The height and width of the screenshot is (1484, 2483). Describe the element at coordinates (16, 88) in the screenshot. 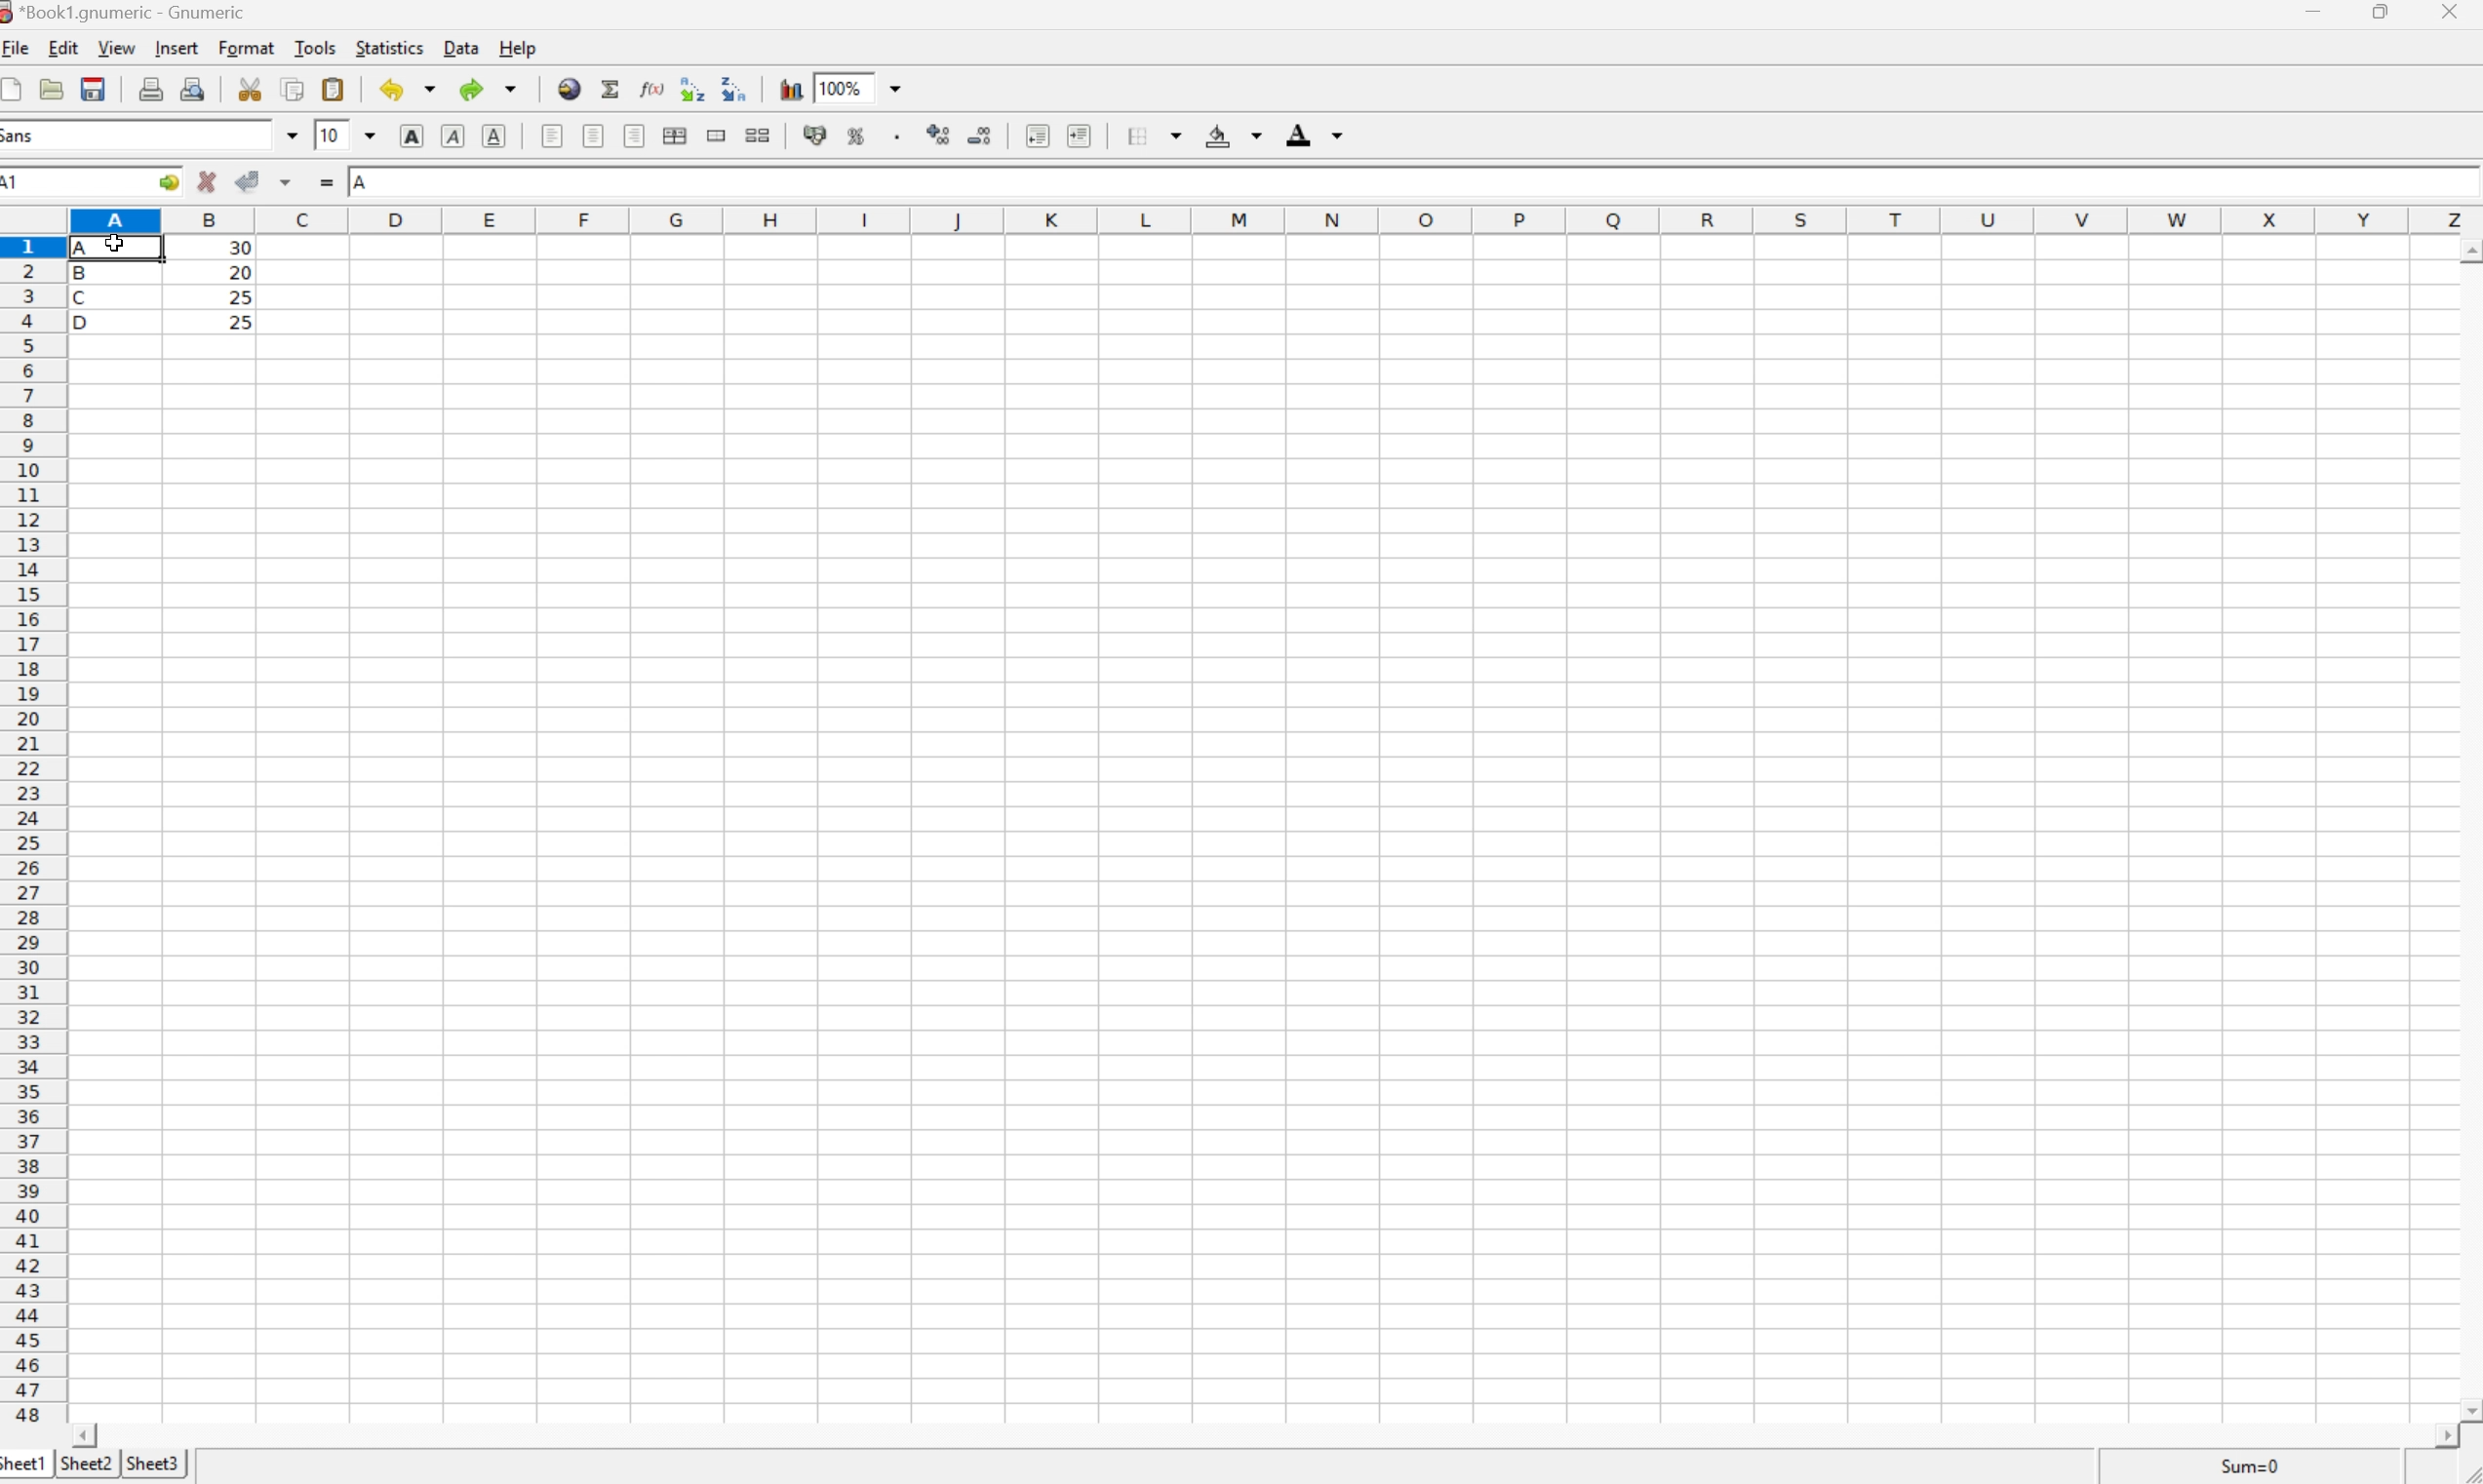

I see `Create a new workbook` at that location.